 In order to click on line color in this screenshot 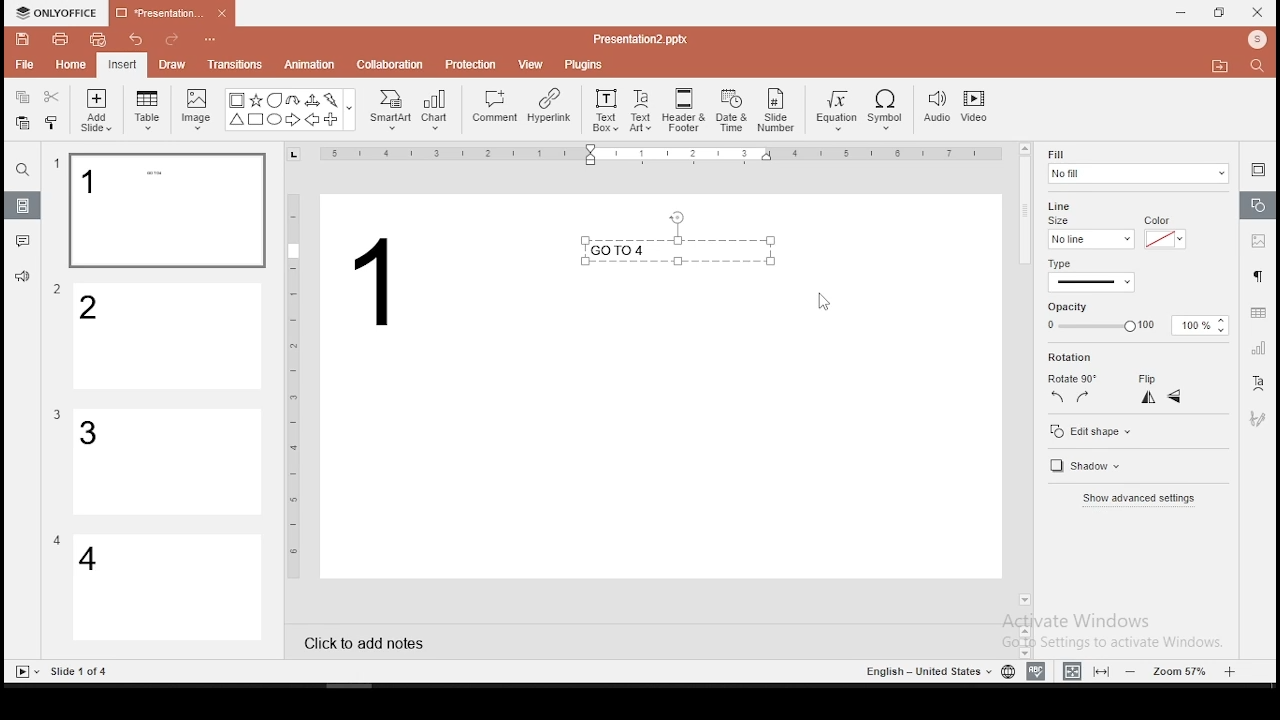, I will do `click(1163, 238)`.